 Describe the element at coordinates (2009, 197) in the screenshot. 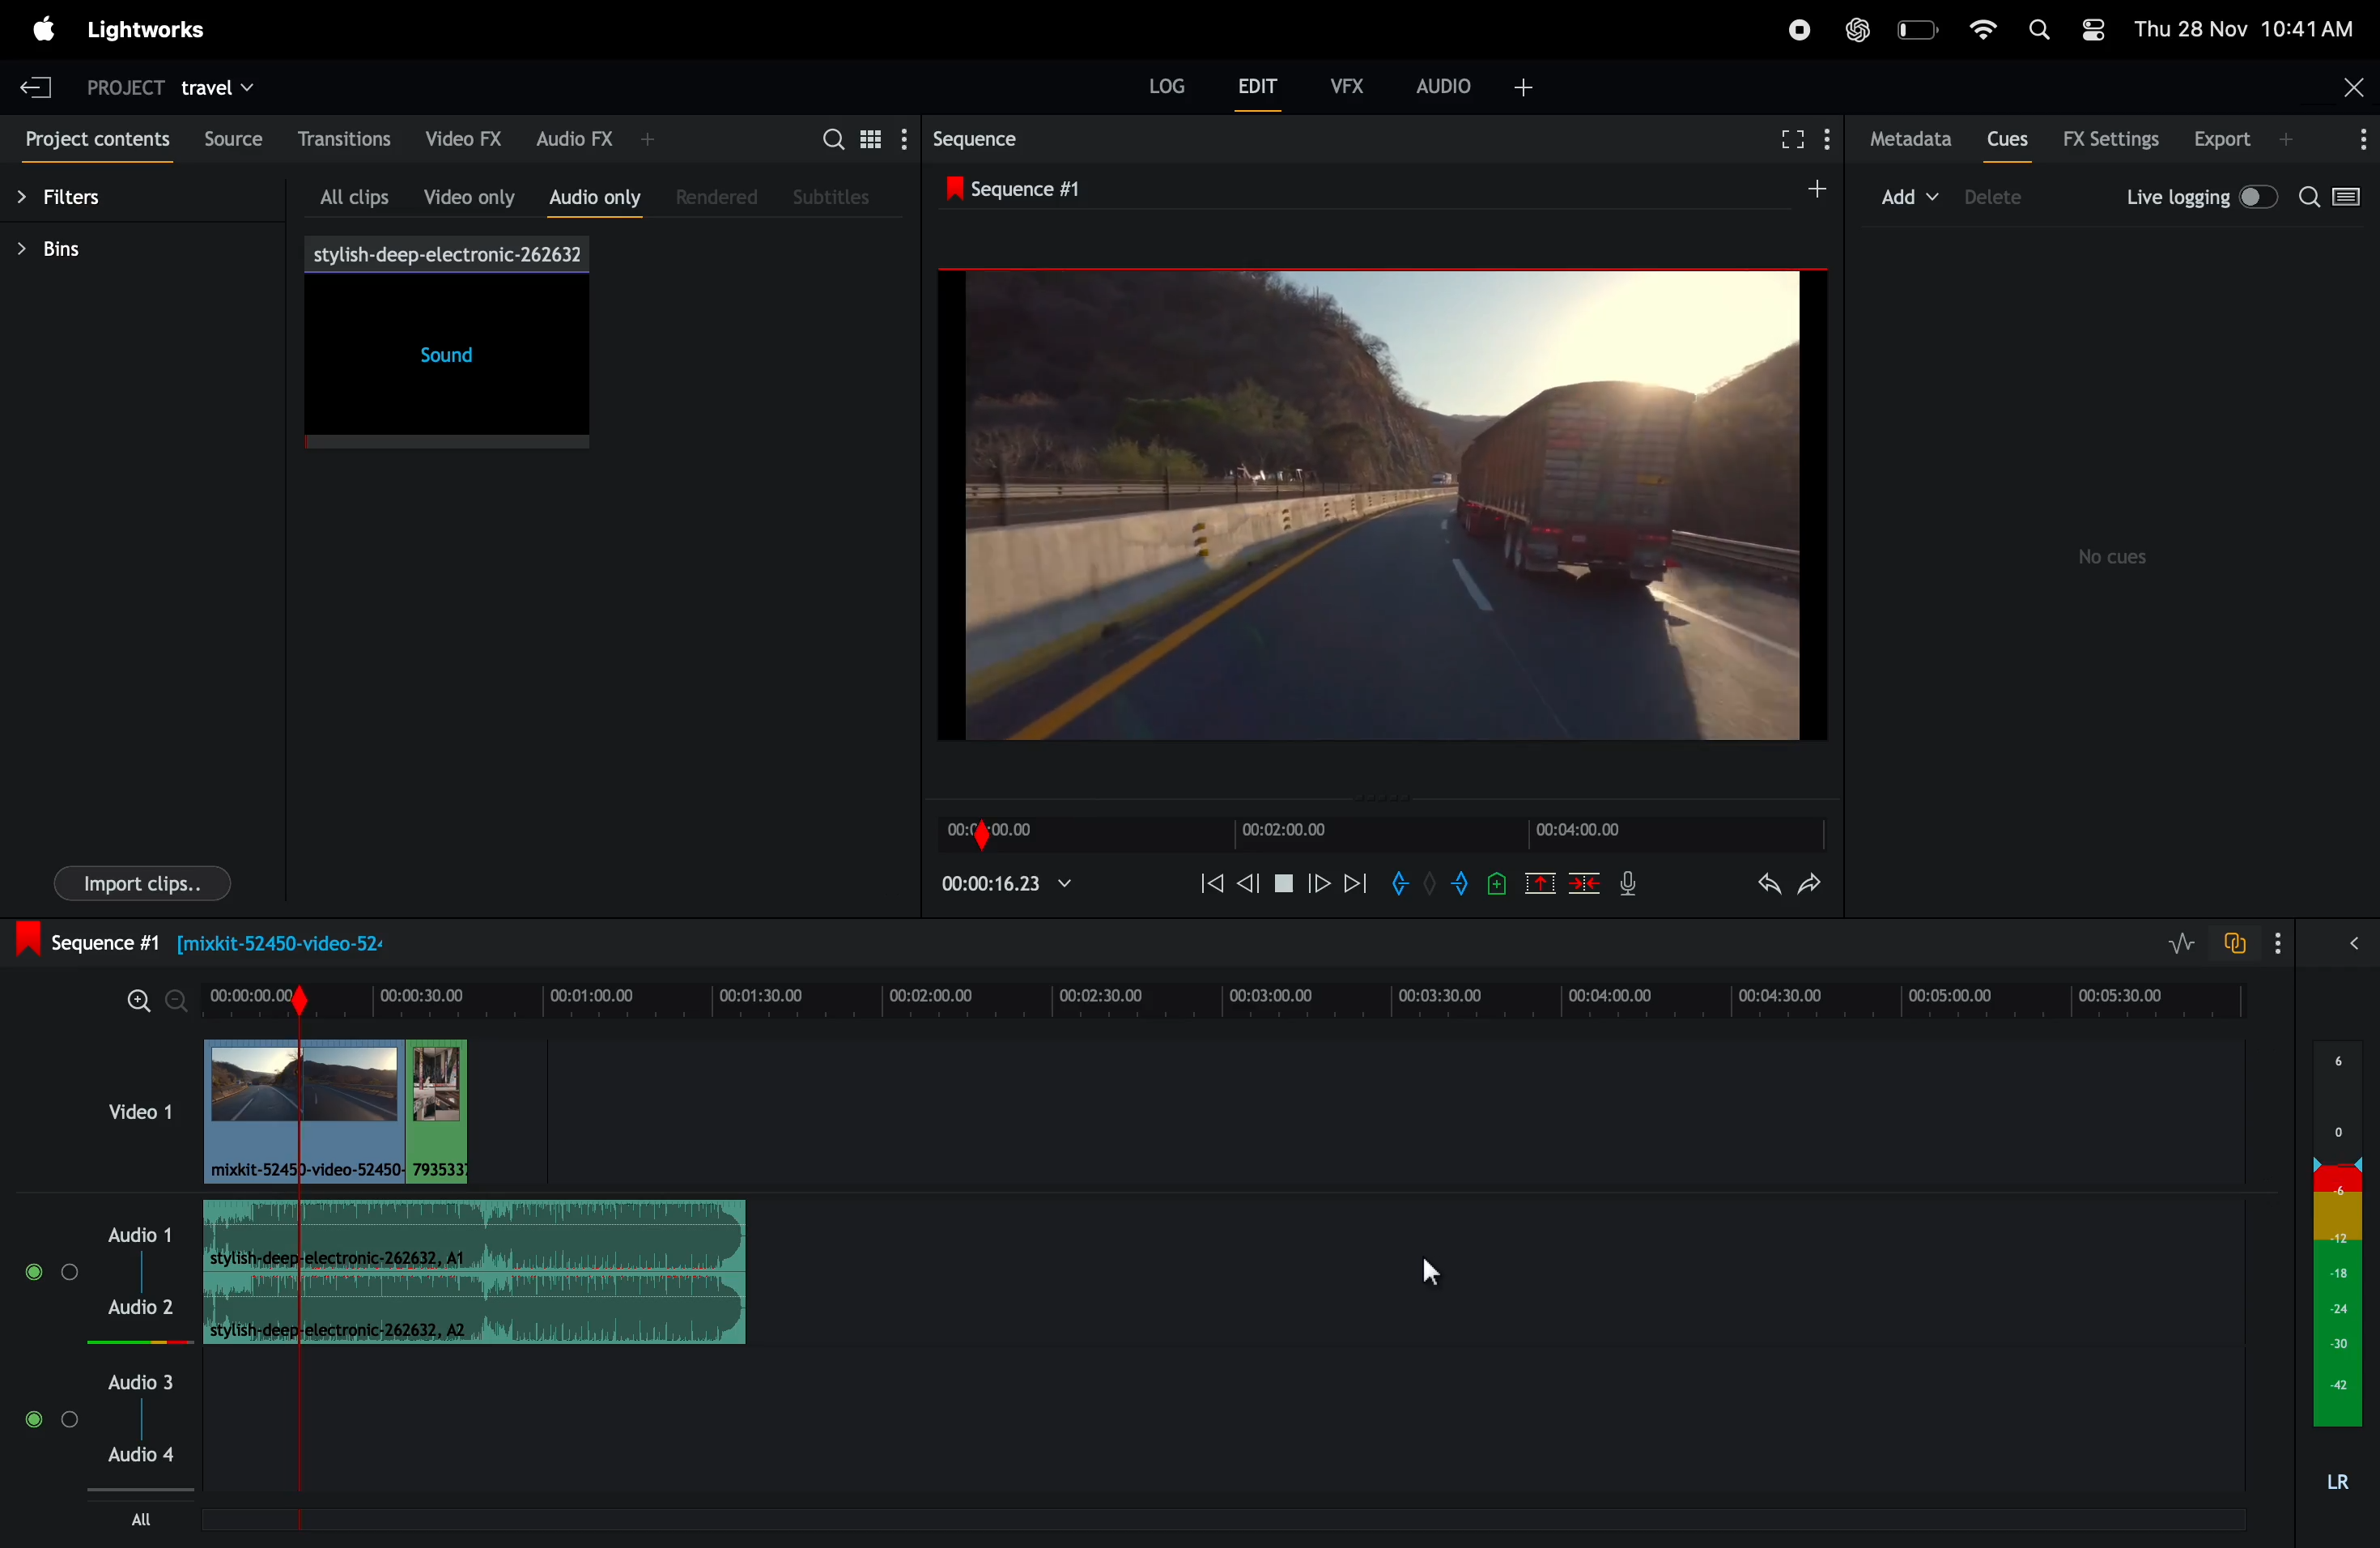

I see `delete` at that location.